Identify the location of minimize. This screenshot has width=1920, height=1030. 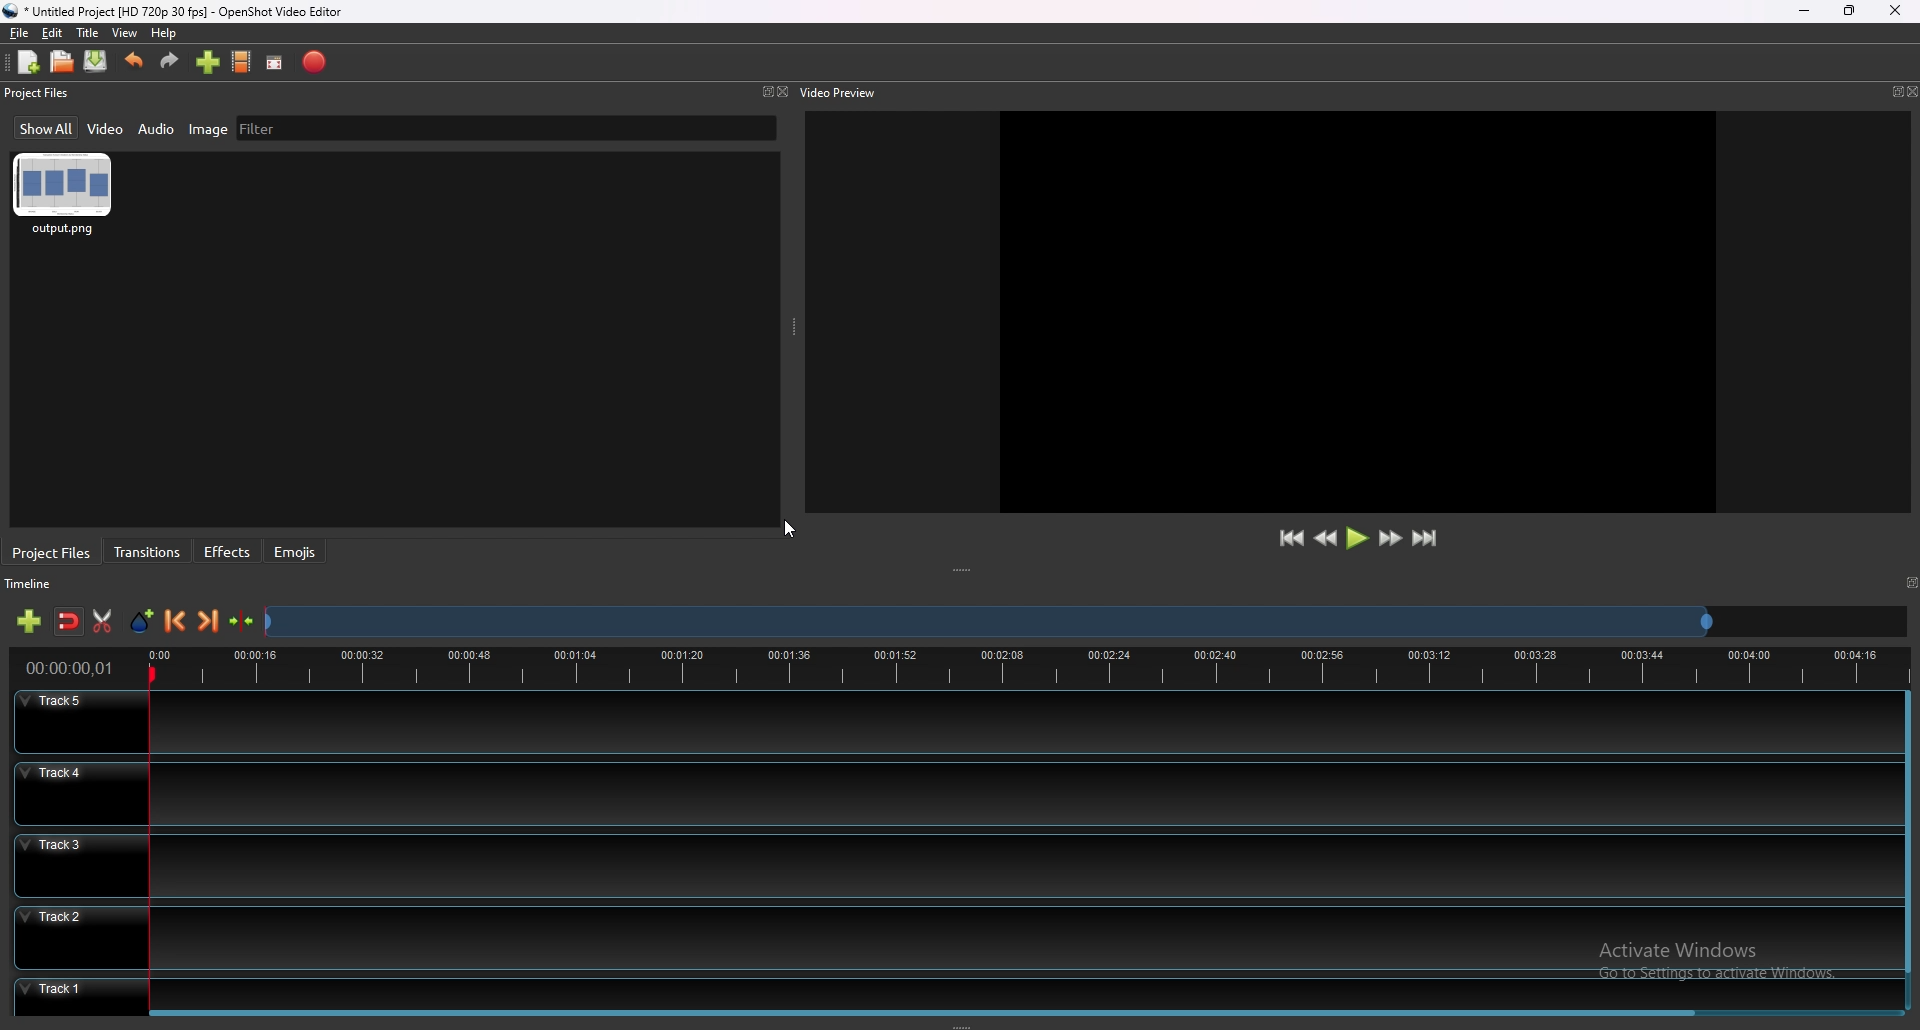
(1807, 11).